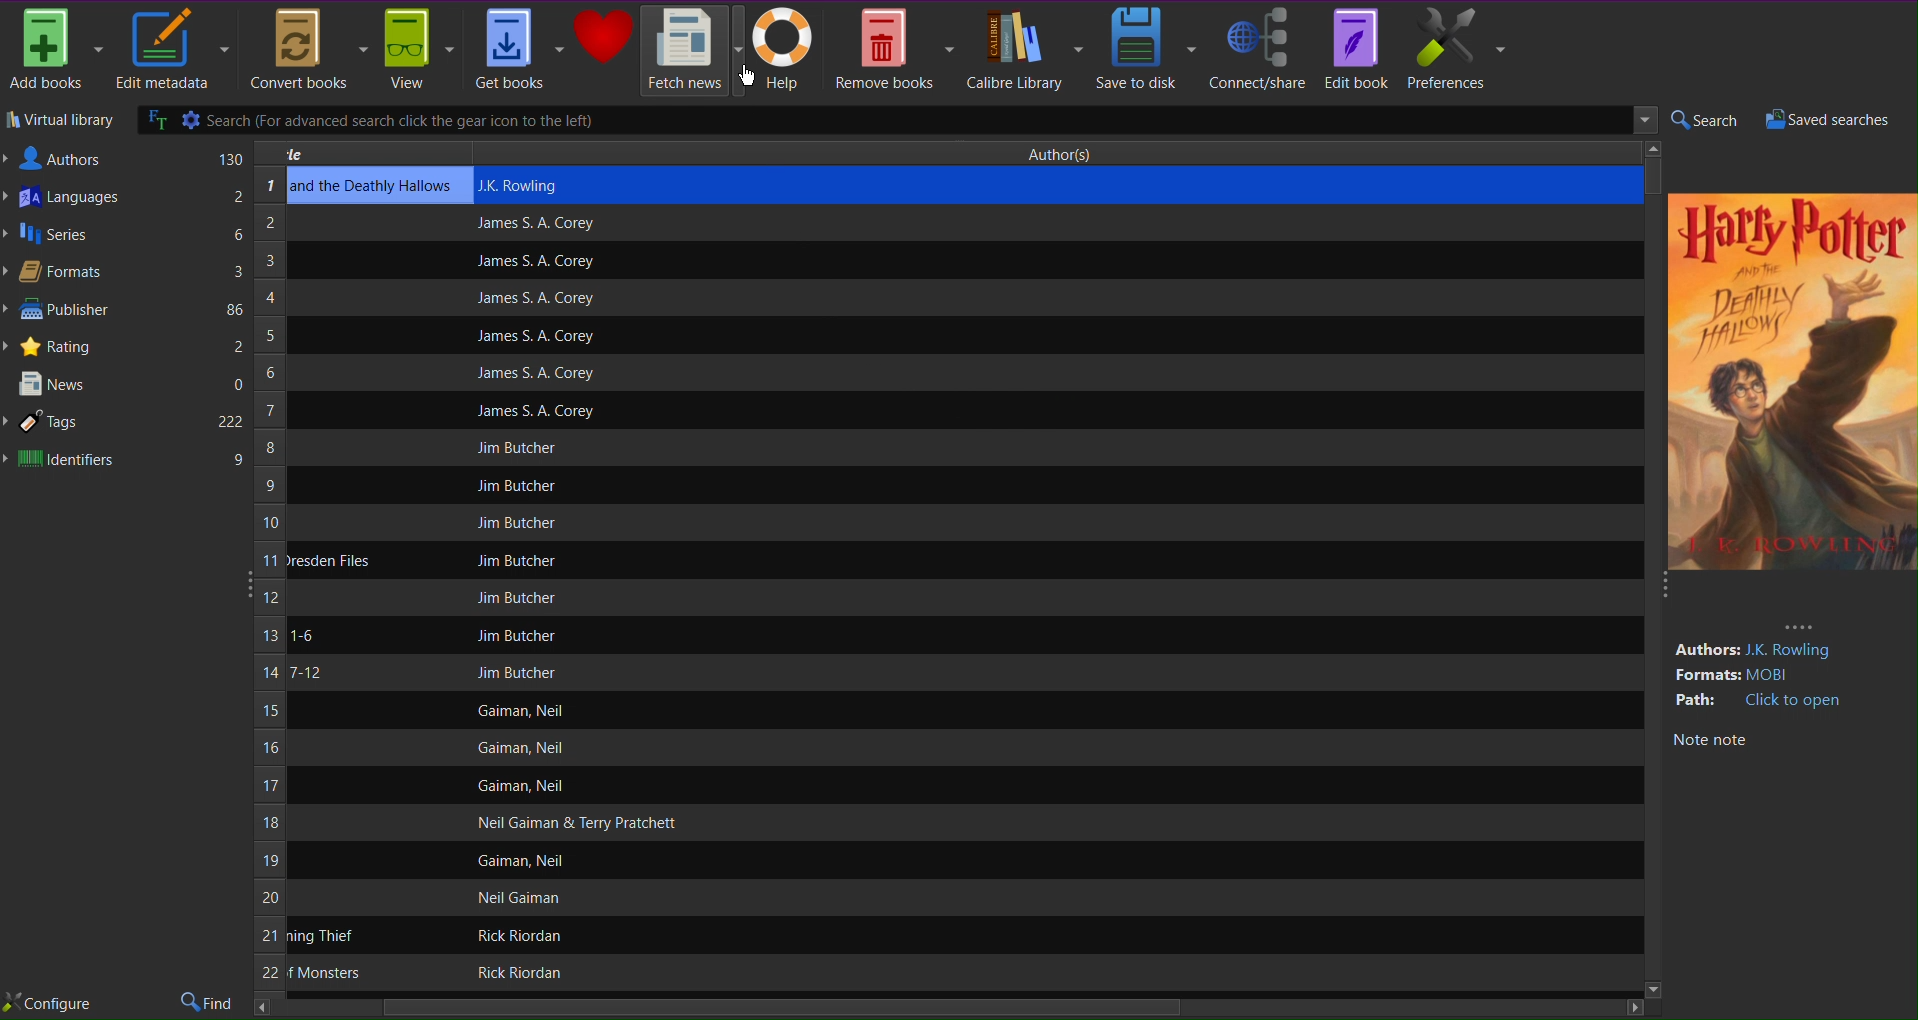  Describe the element at coordinates (950, 1009) in the screenshot. I see `Scrollbar` at that location.